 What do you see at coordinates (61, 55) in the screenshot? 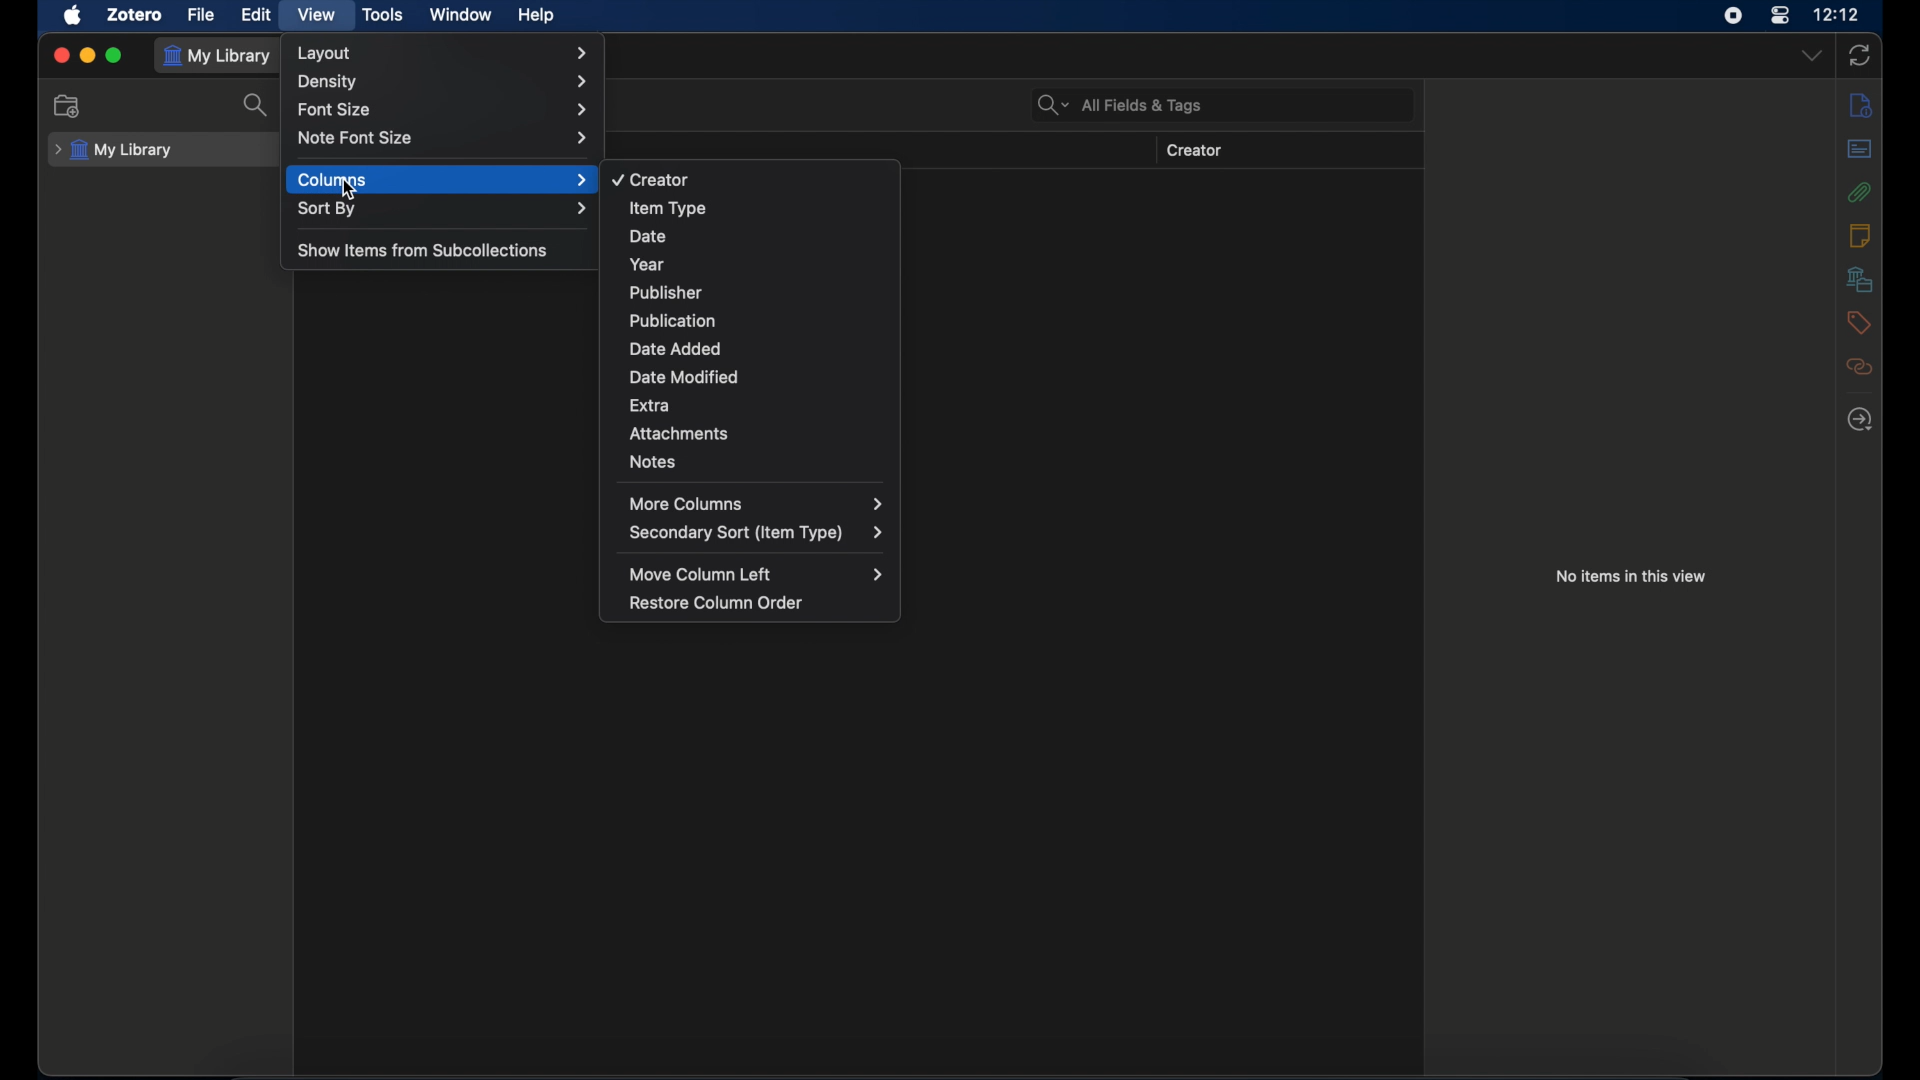
I see `close` at bounding box center [61, 55].